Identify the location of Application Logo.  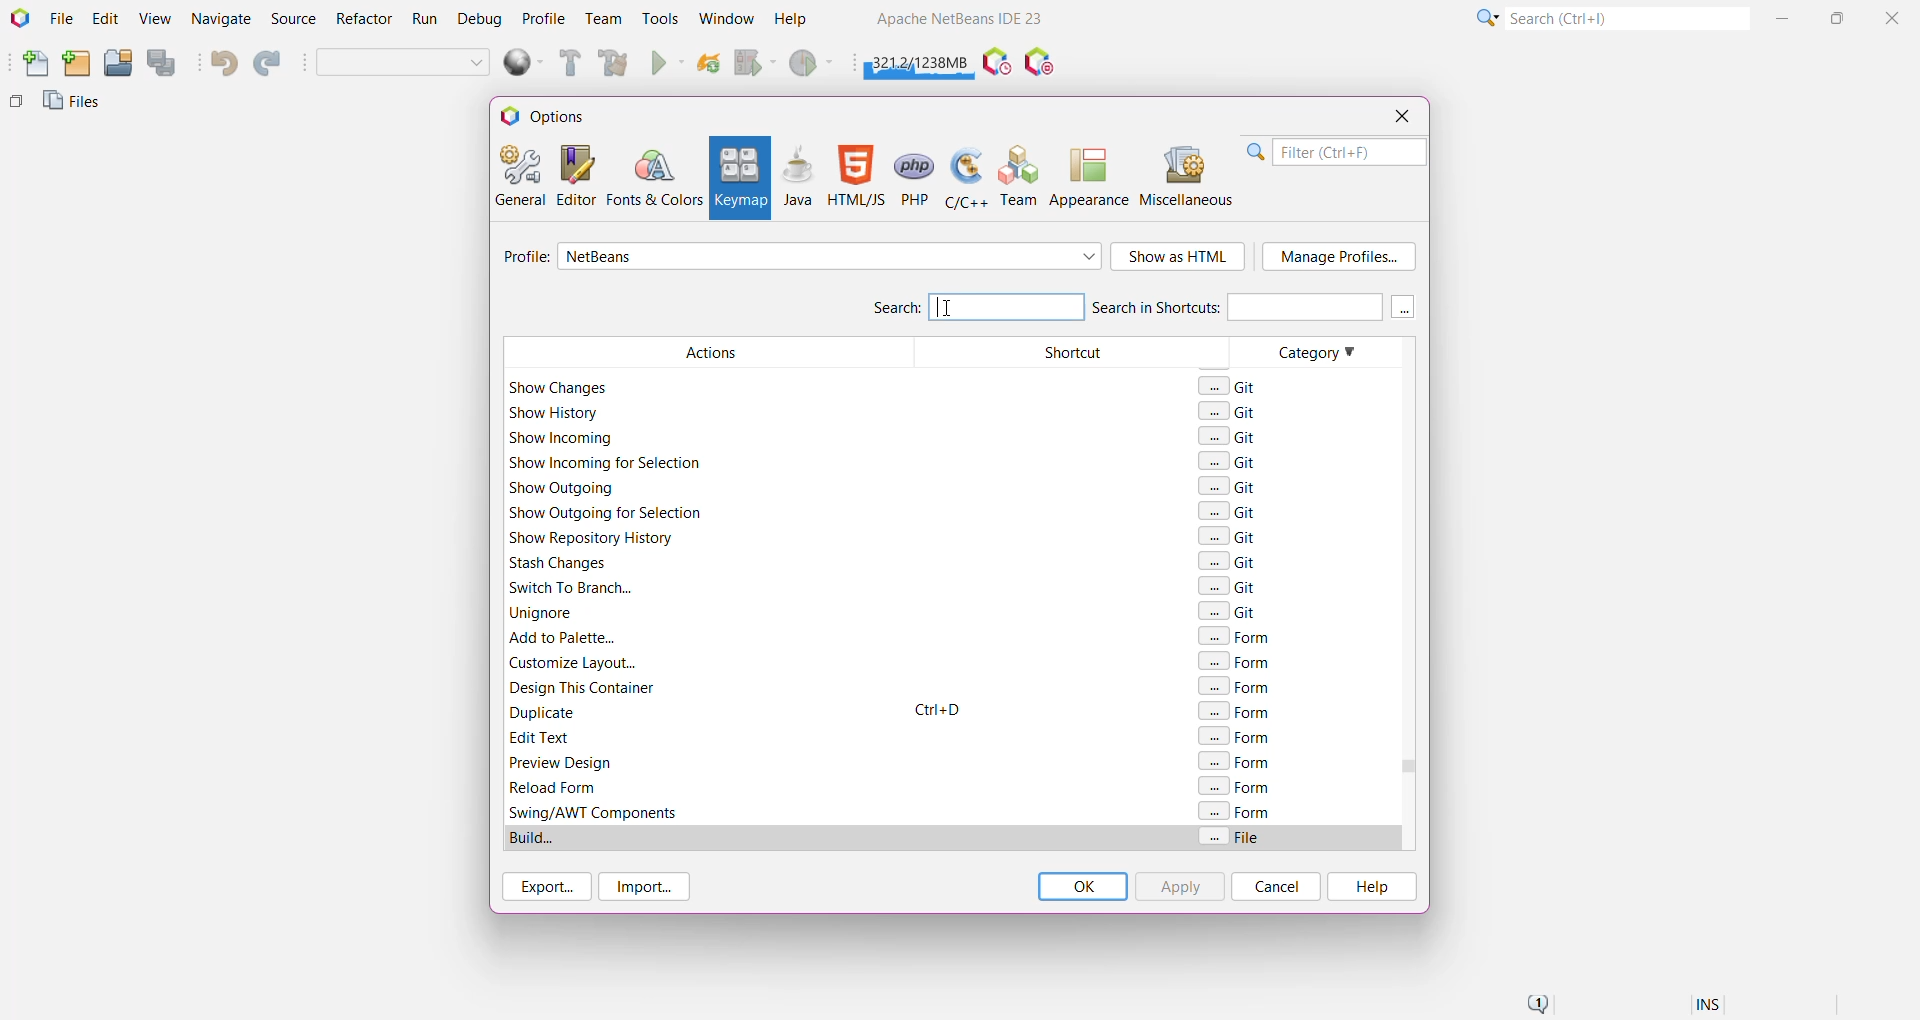
(18, 19).